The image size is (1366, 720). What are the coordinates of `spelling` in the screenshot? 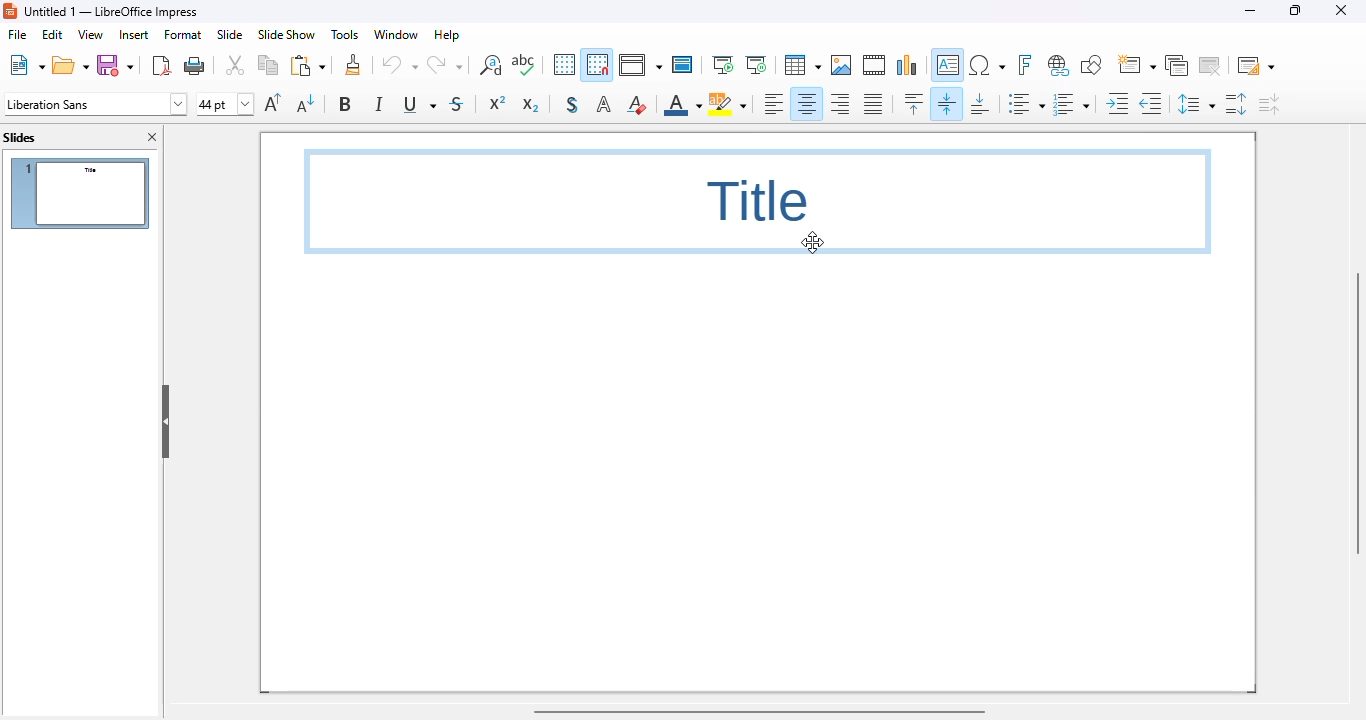 It's located at (524, 64).